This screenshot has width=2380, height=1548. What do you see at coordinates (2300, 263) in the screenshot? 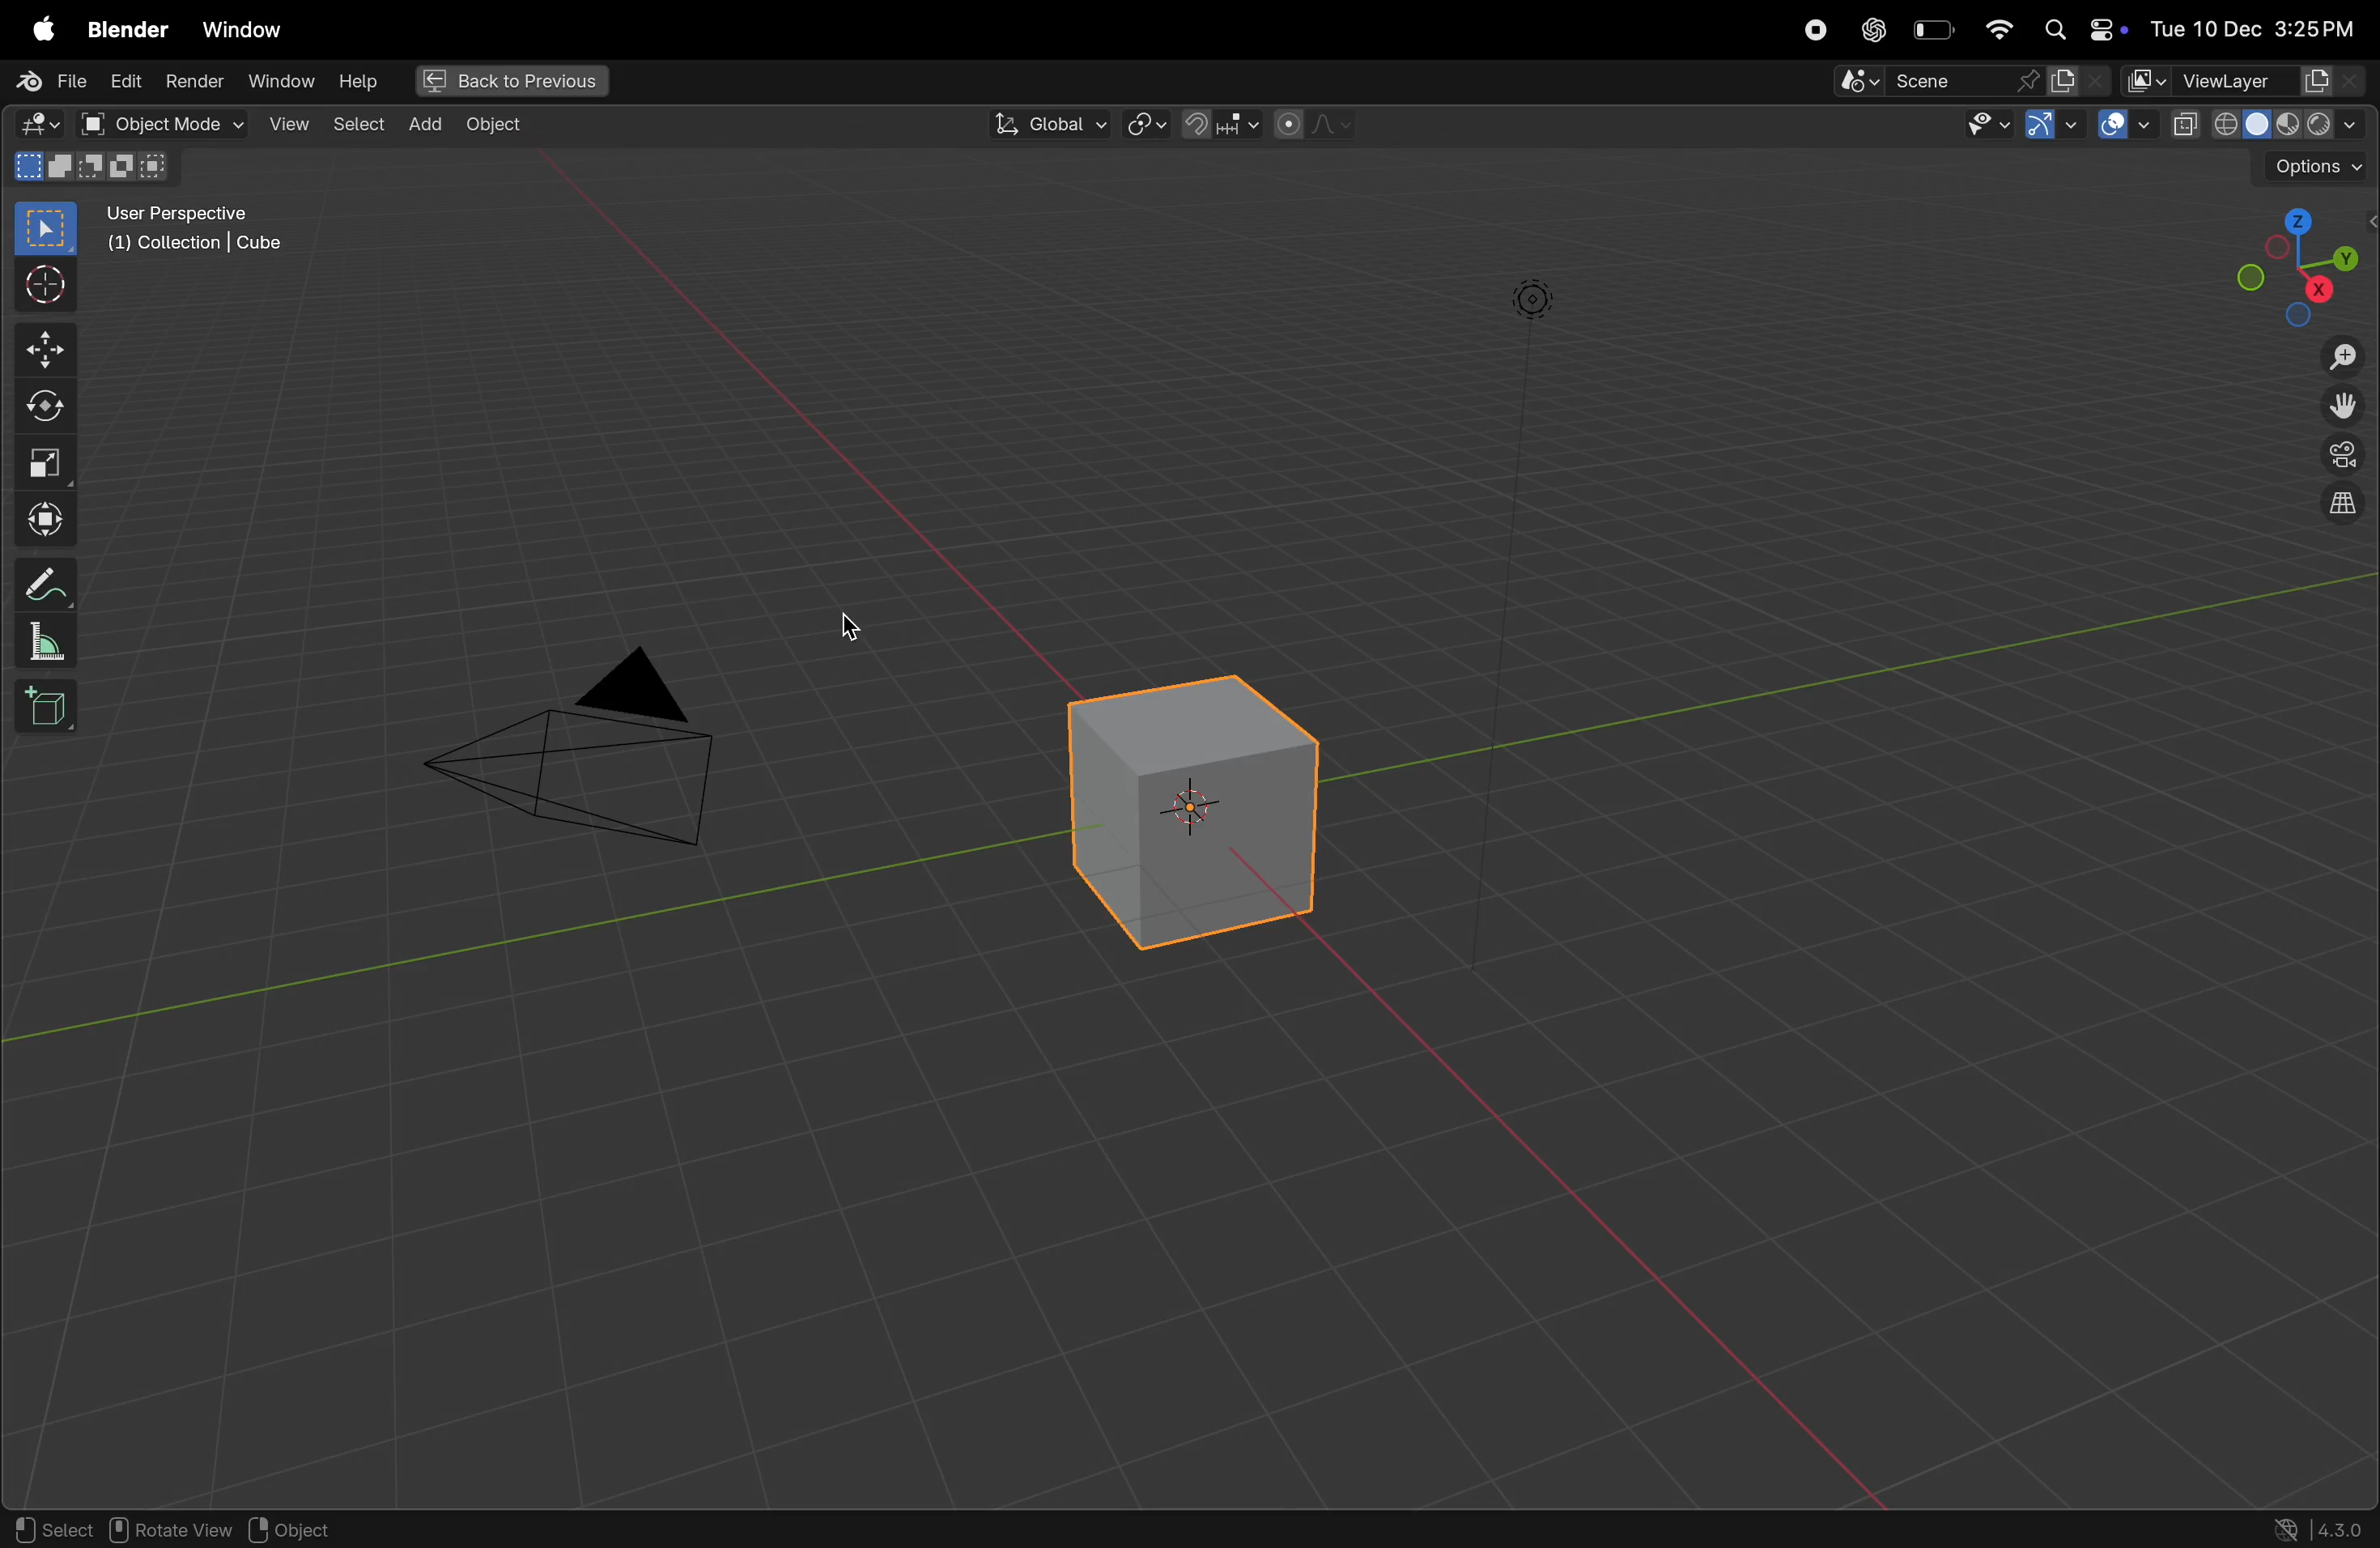
I see `View point` at bounding box center [2300, 263].